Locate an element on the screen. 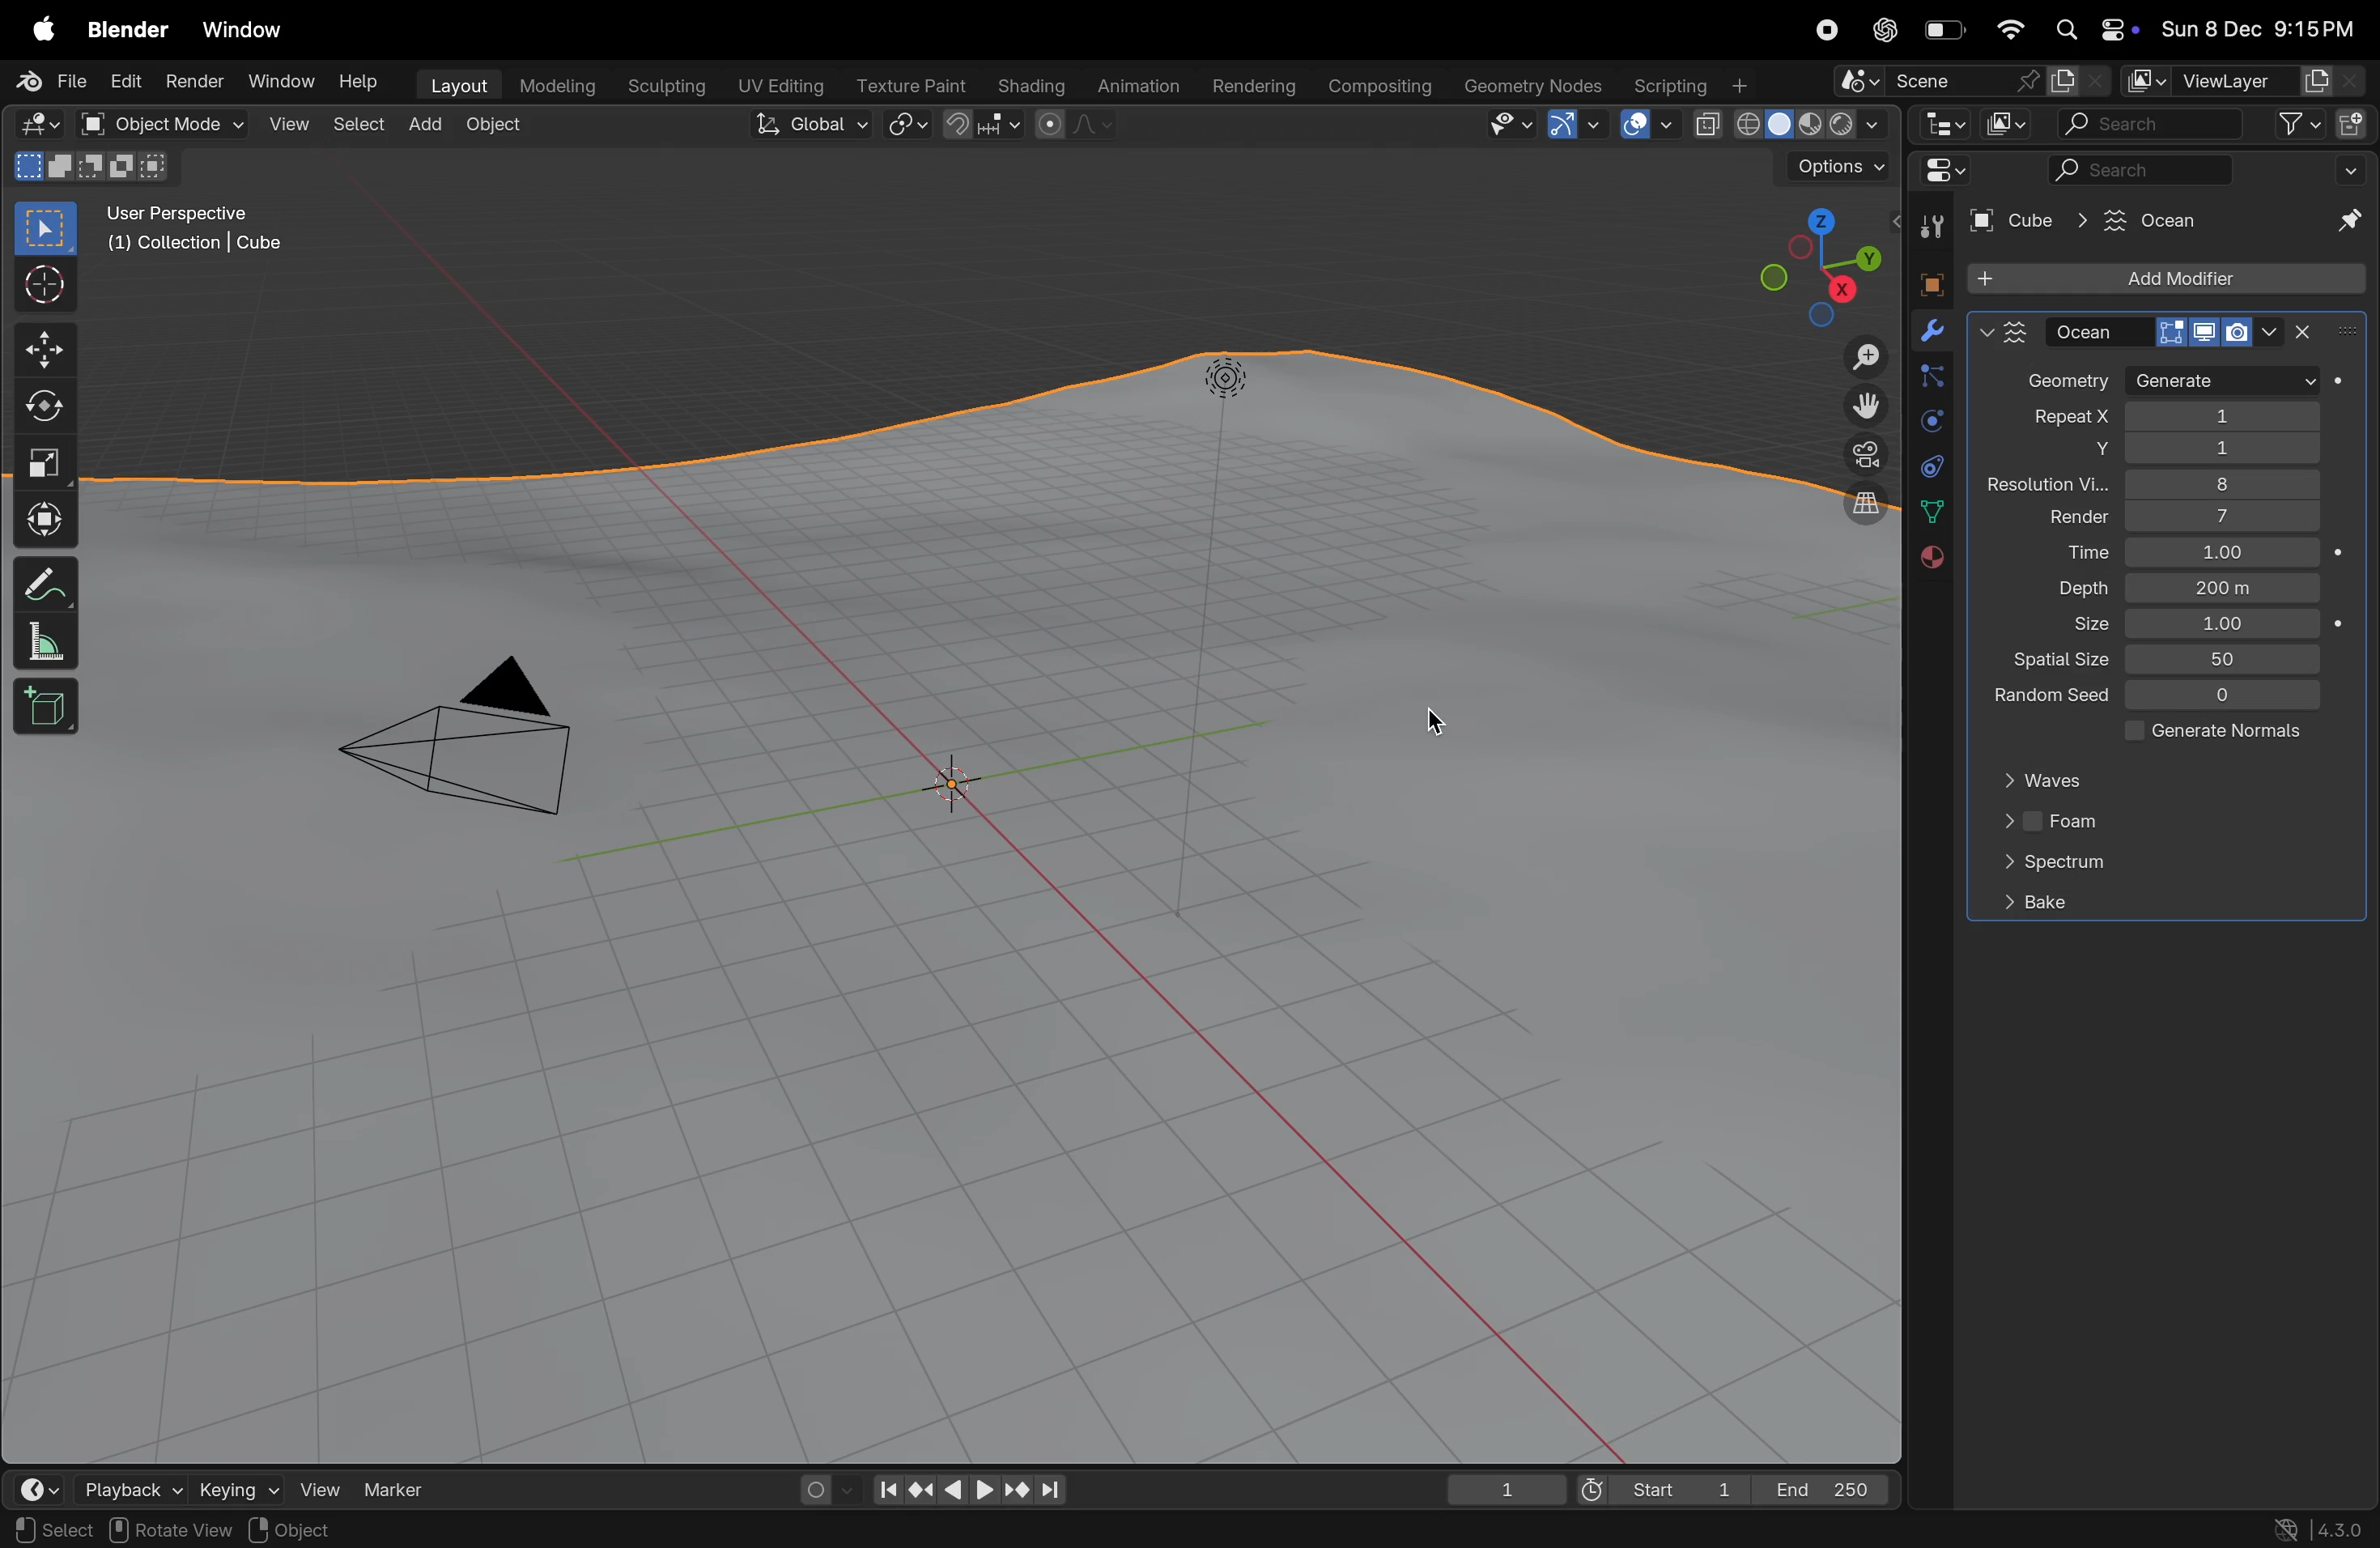 The width and height of the screenshot is (2380, 1548). rotate is located at coordinates (45, 409).